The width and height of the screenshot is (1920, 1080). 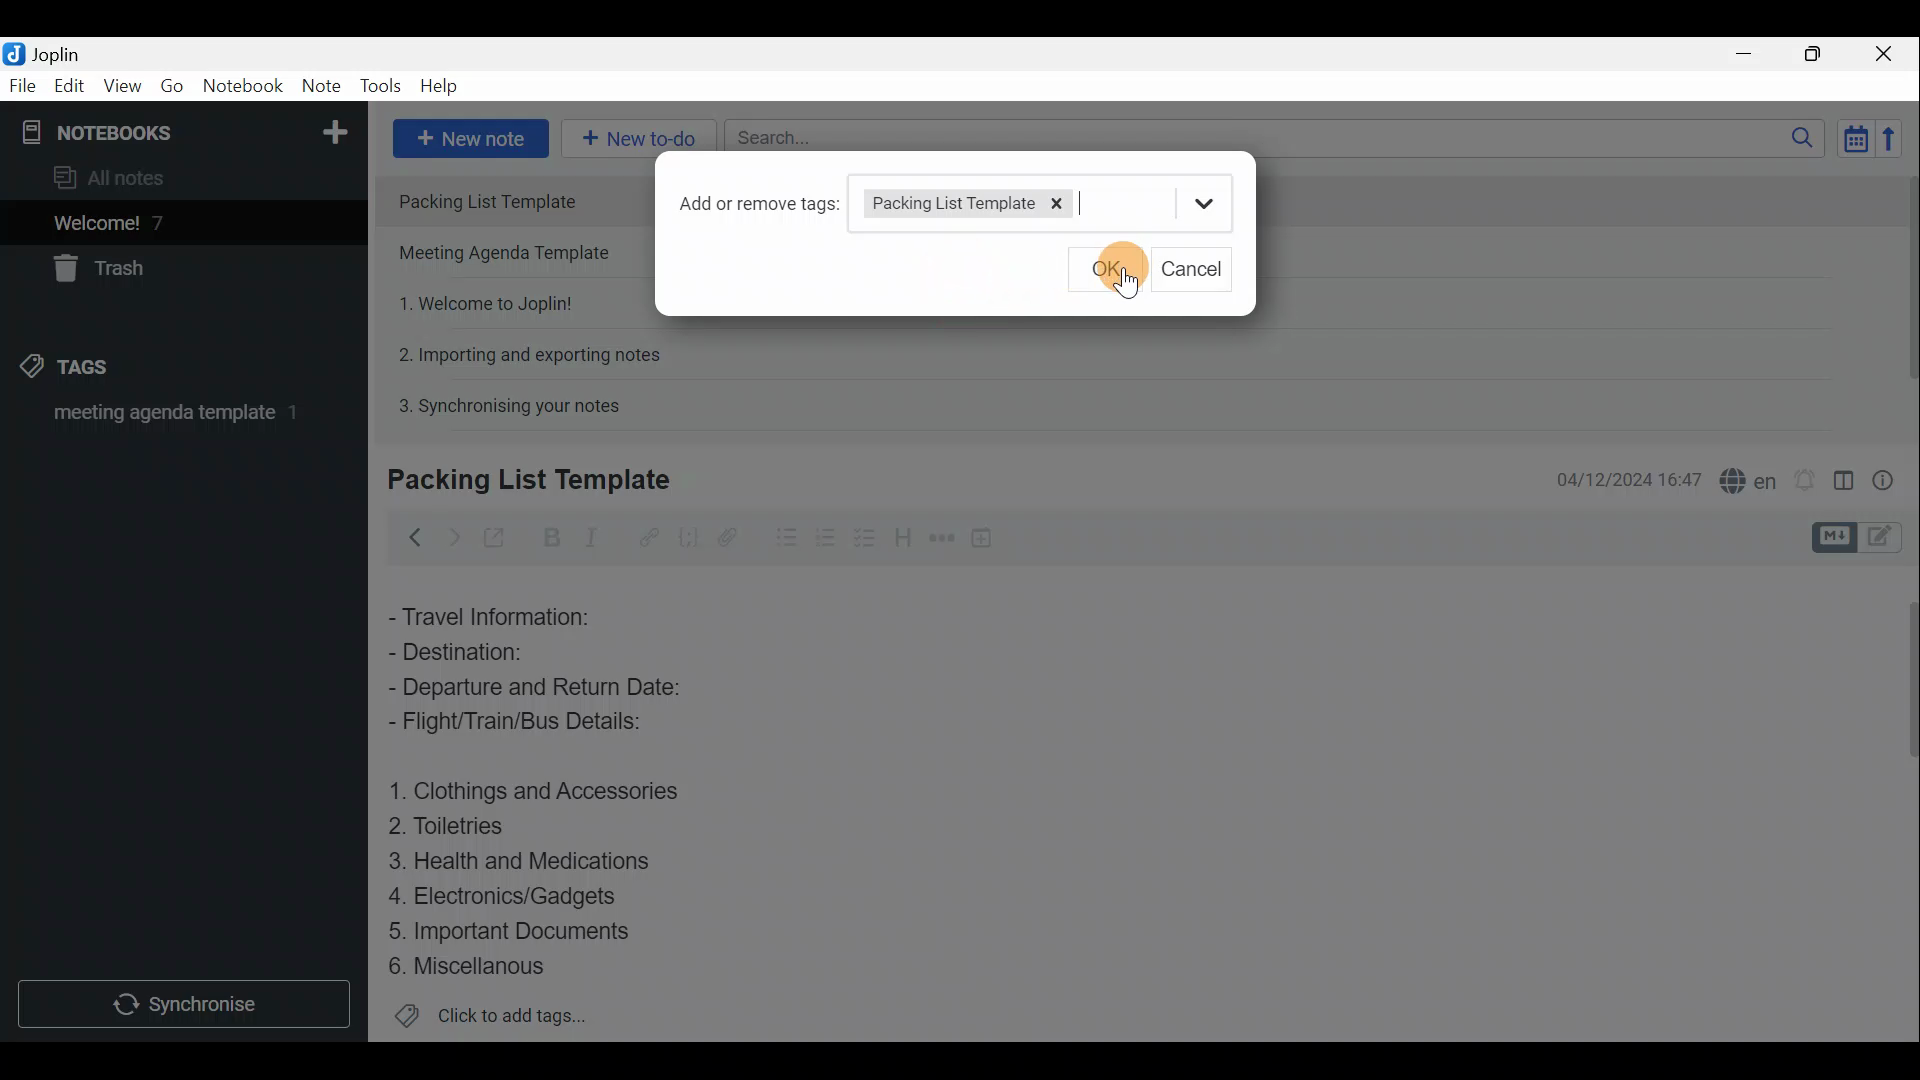 I want to click on Creating new note, so click(x=517, y=481).